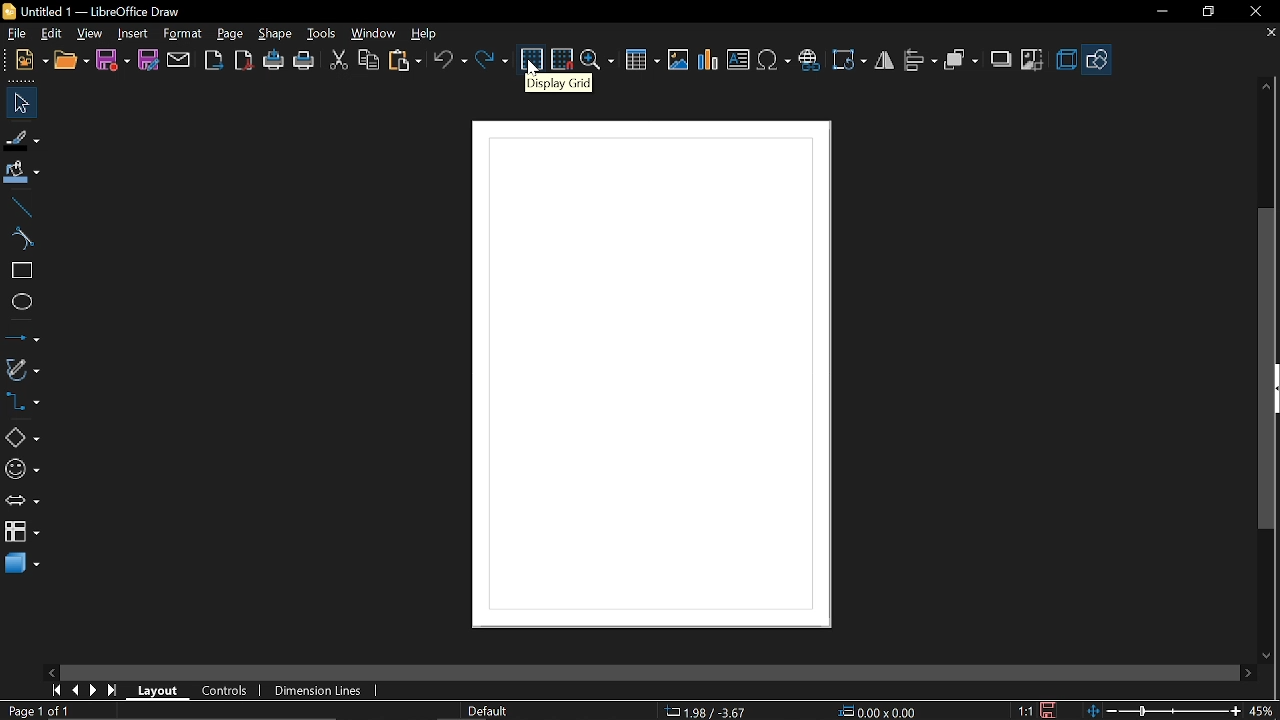 This screenshot has height=720, width=1280. Describe the element at coordinates (486, 711) in the screenshot. I see `Default - Current display` at that location.